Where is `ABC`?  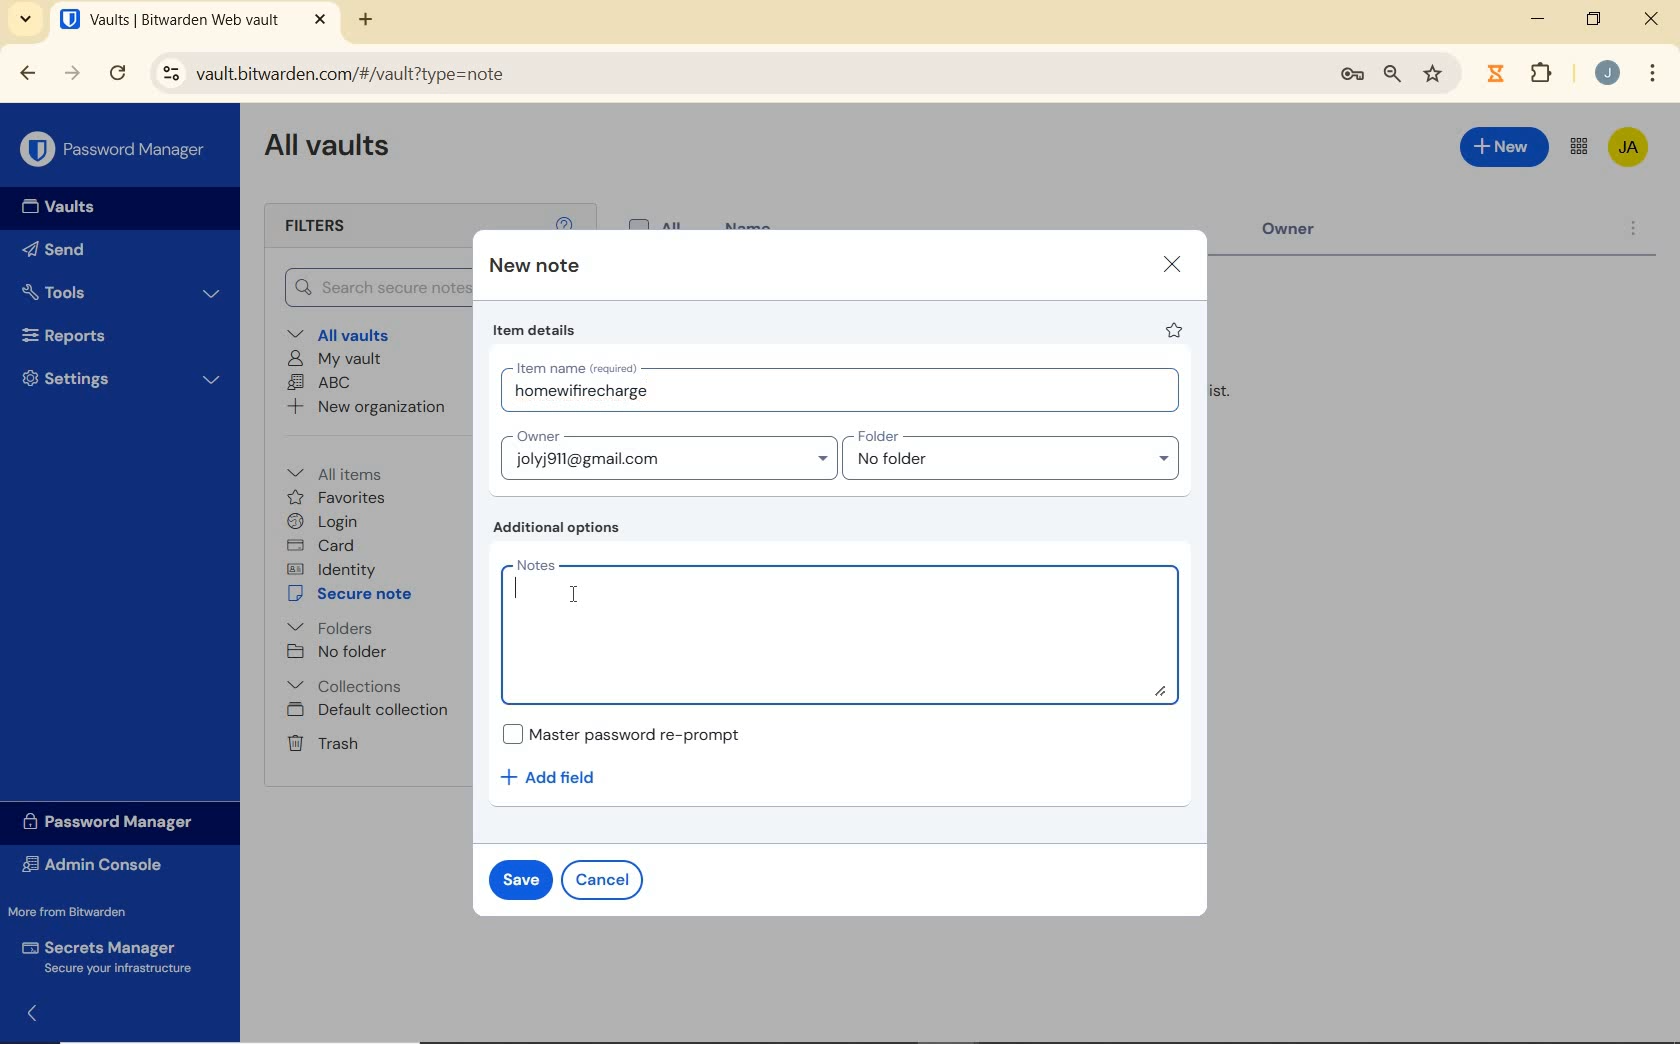 ABC is located at coordinates (320, 384).